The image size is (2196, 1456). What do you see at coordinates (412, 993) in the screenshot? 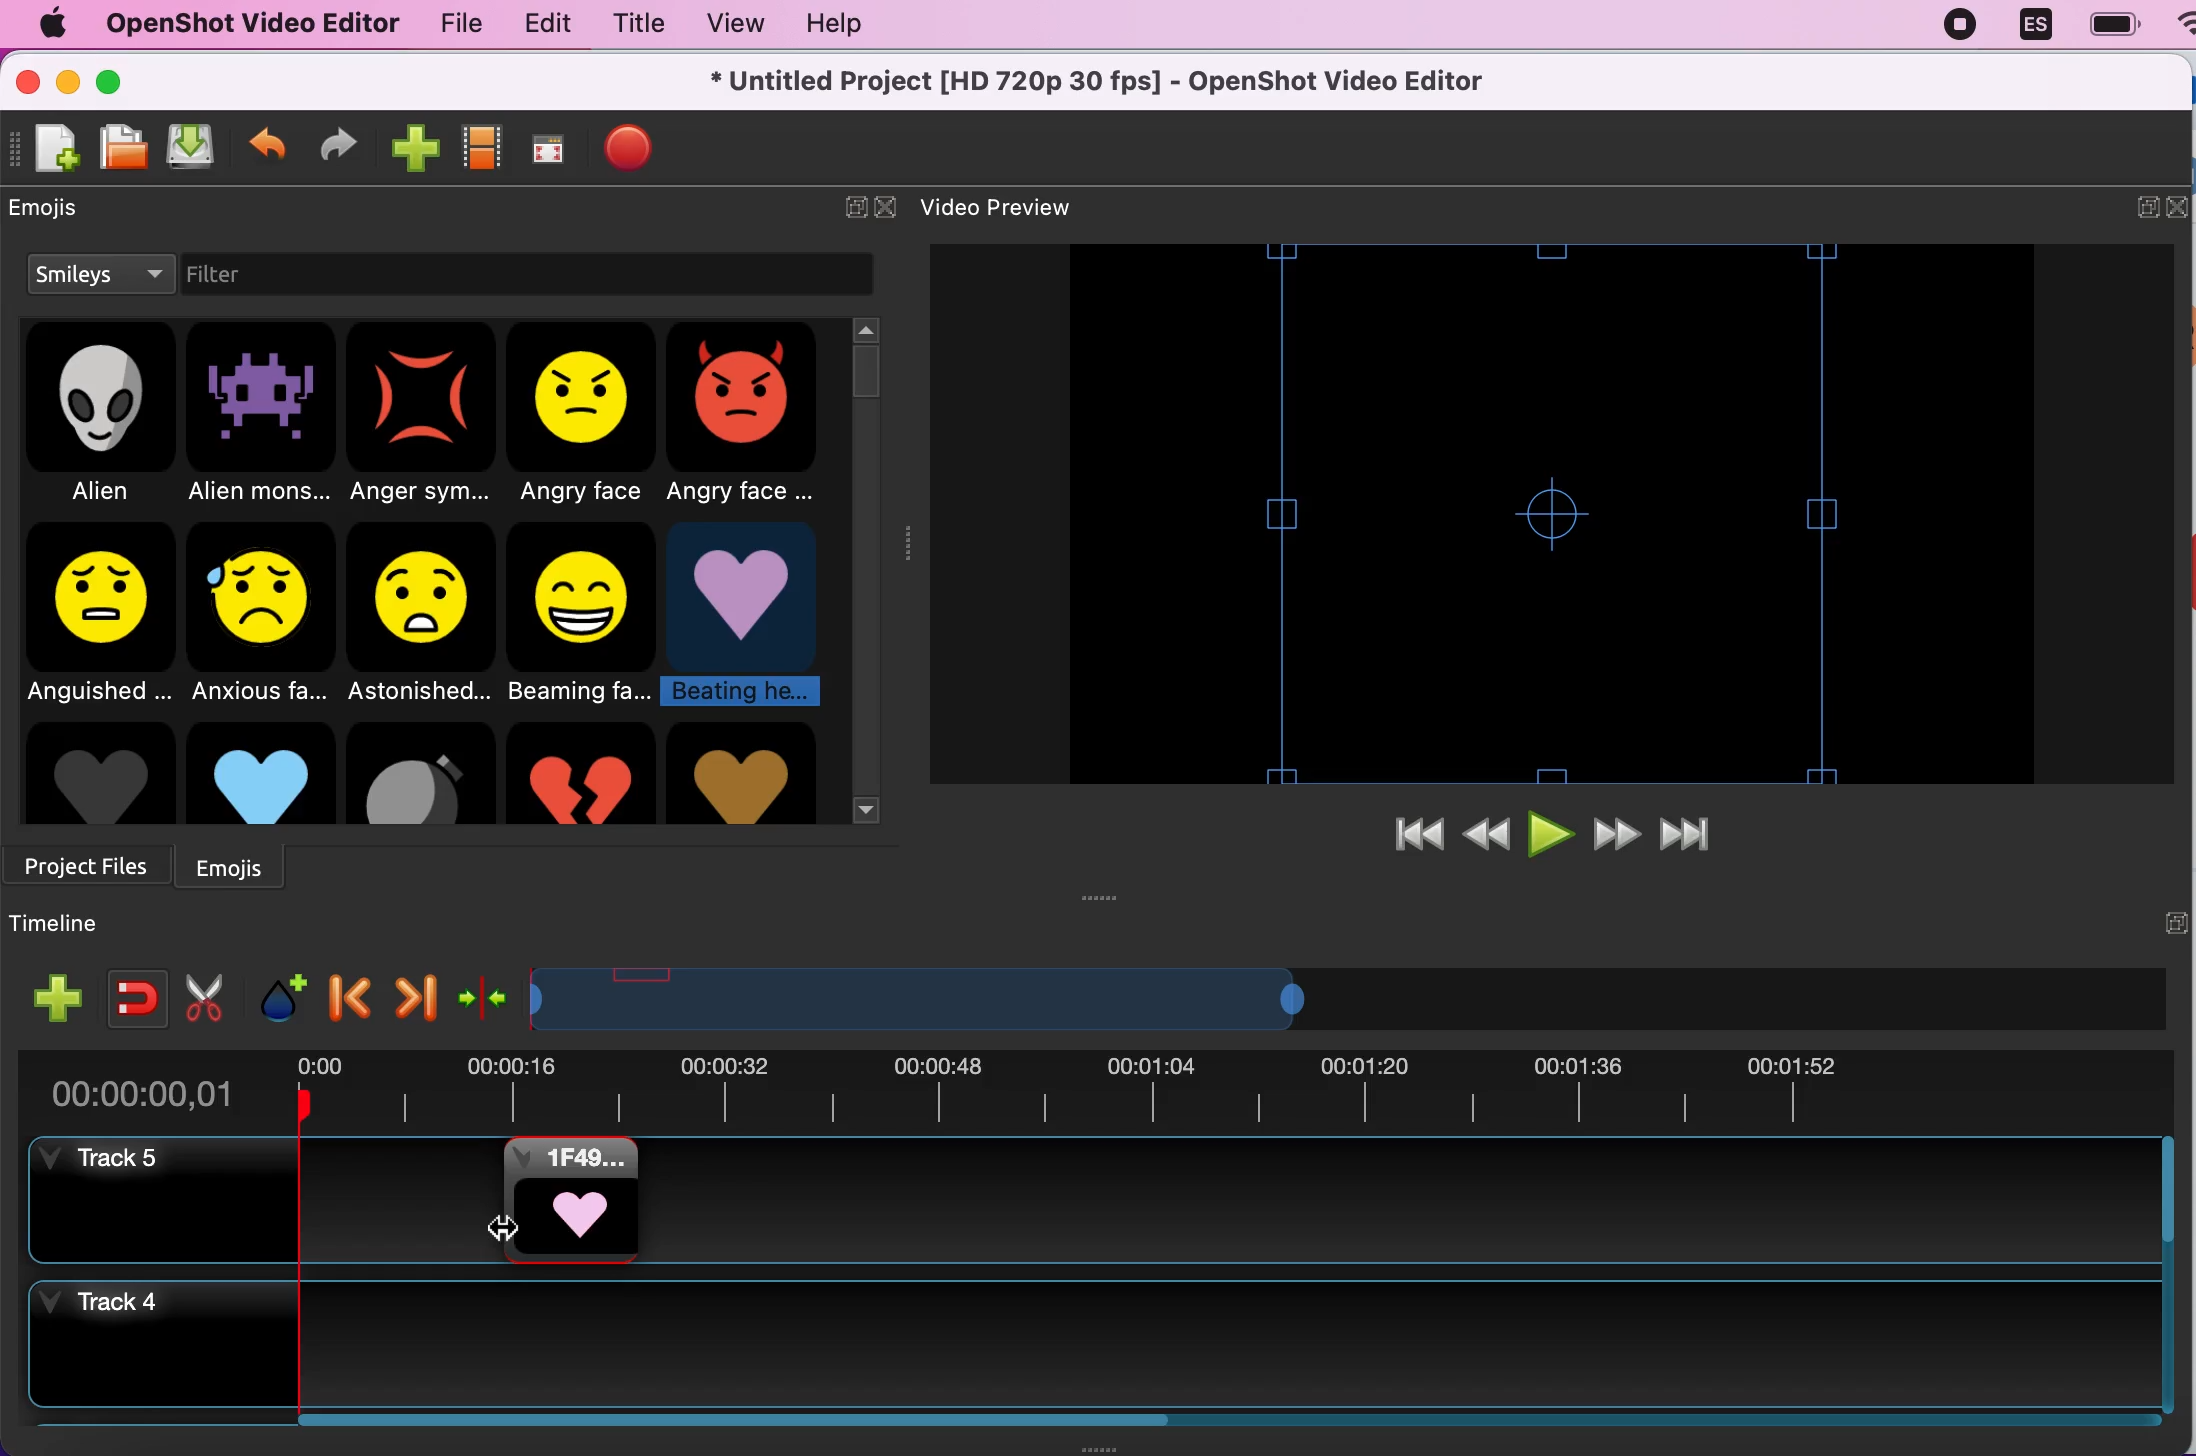
I see `next marker` at bounding box center [412, 993].